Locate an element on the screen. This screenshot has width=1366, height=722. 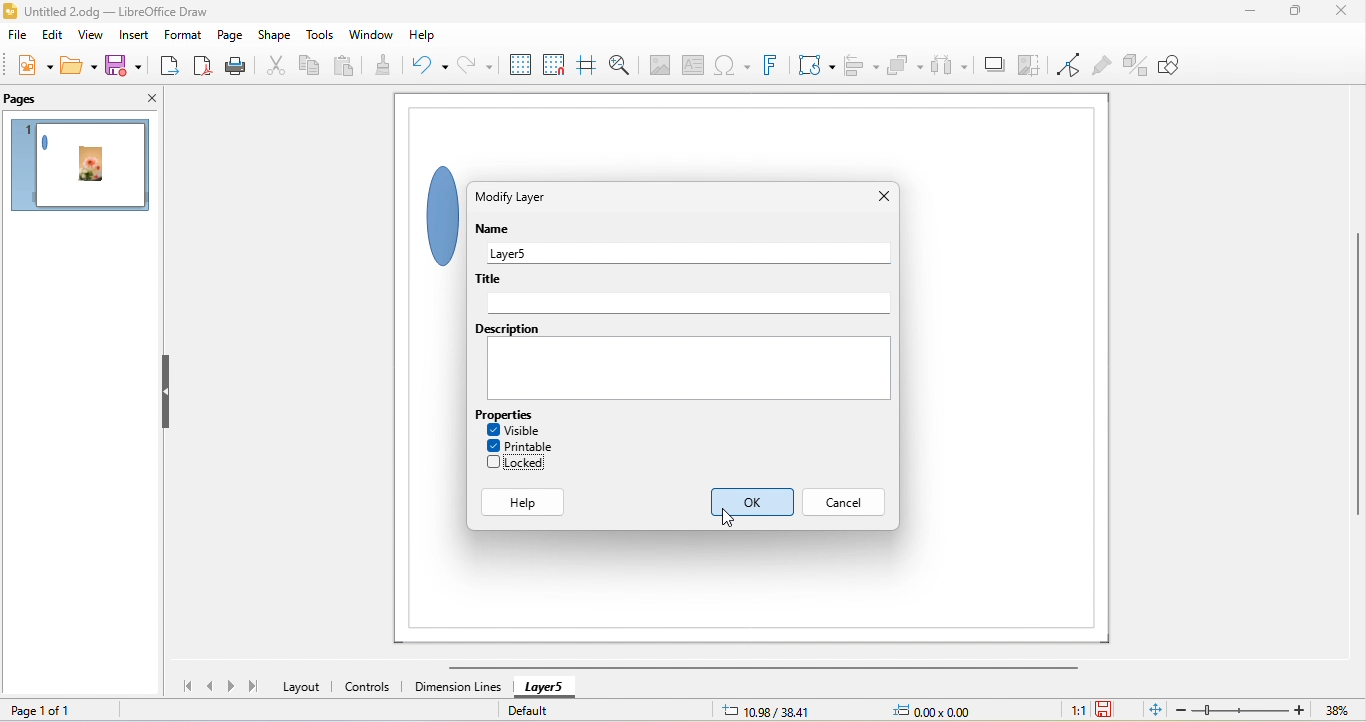
save is located at coordinates (121, 65).